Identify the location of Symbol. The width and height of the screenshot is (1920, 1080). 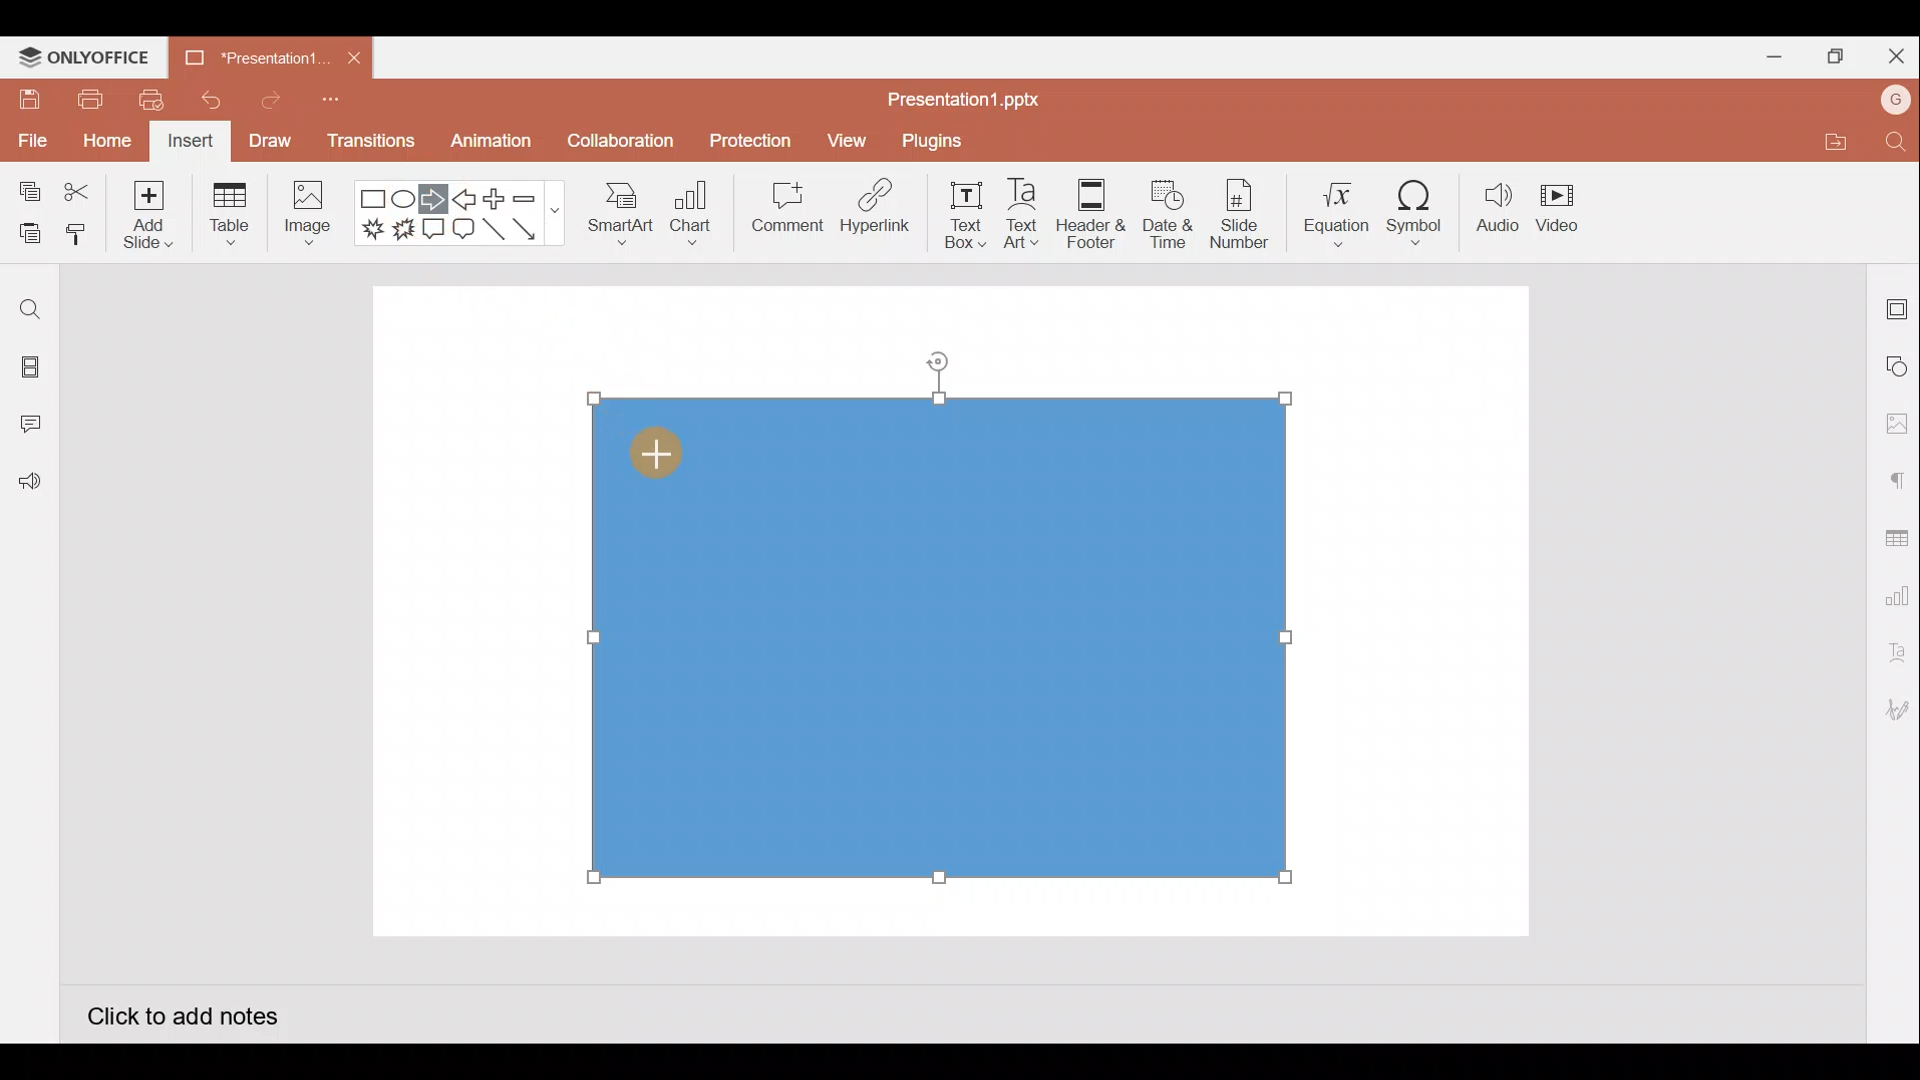
(1416, 208).